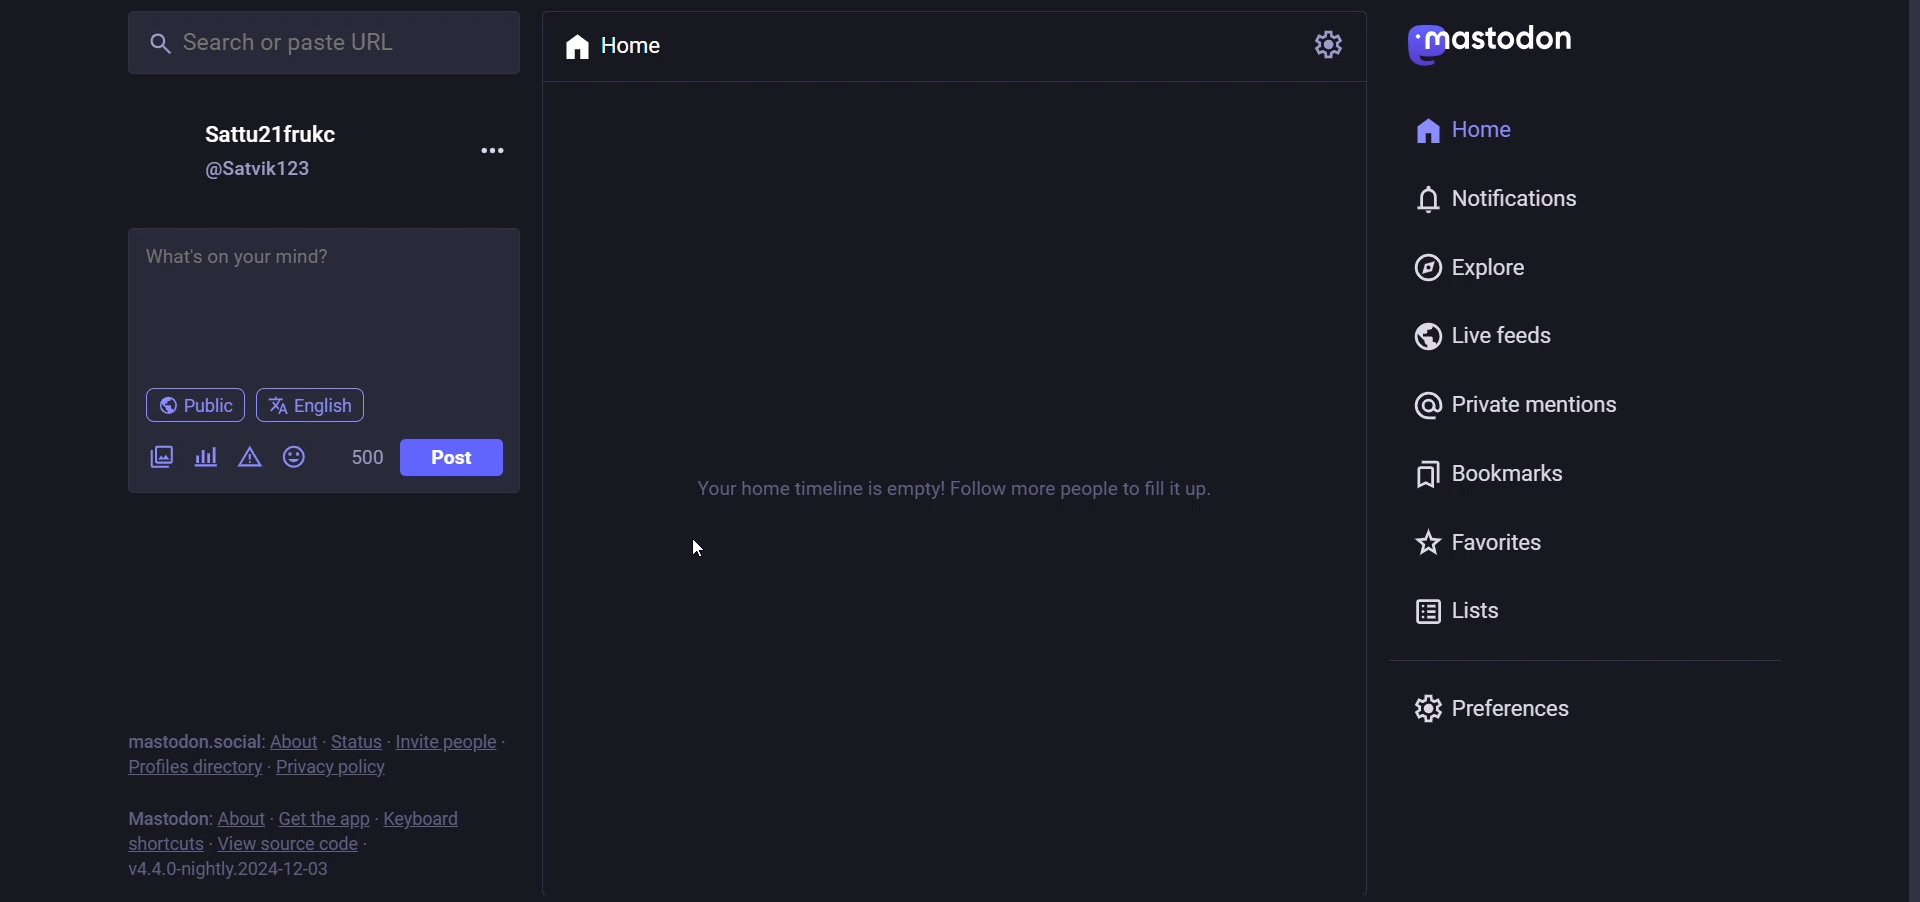  Describe the element at coordinates (316, 43) in the screenshot. I see `search` at that location.